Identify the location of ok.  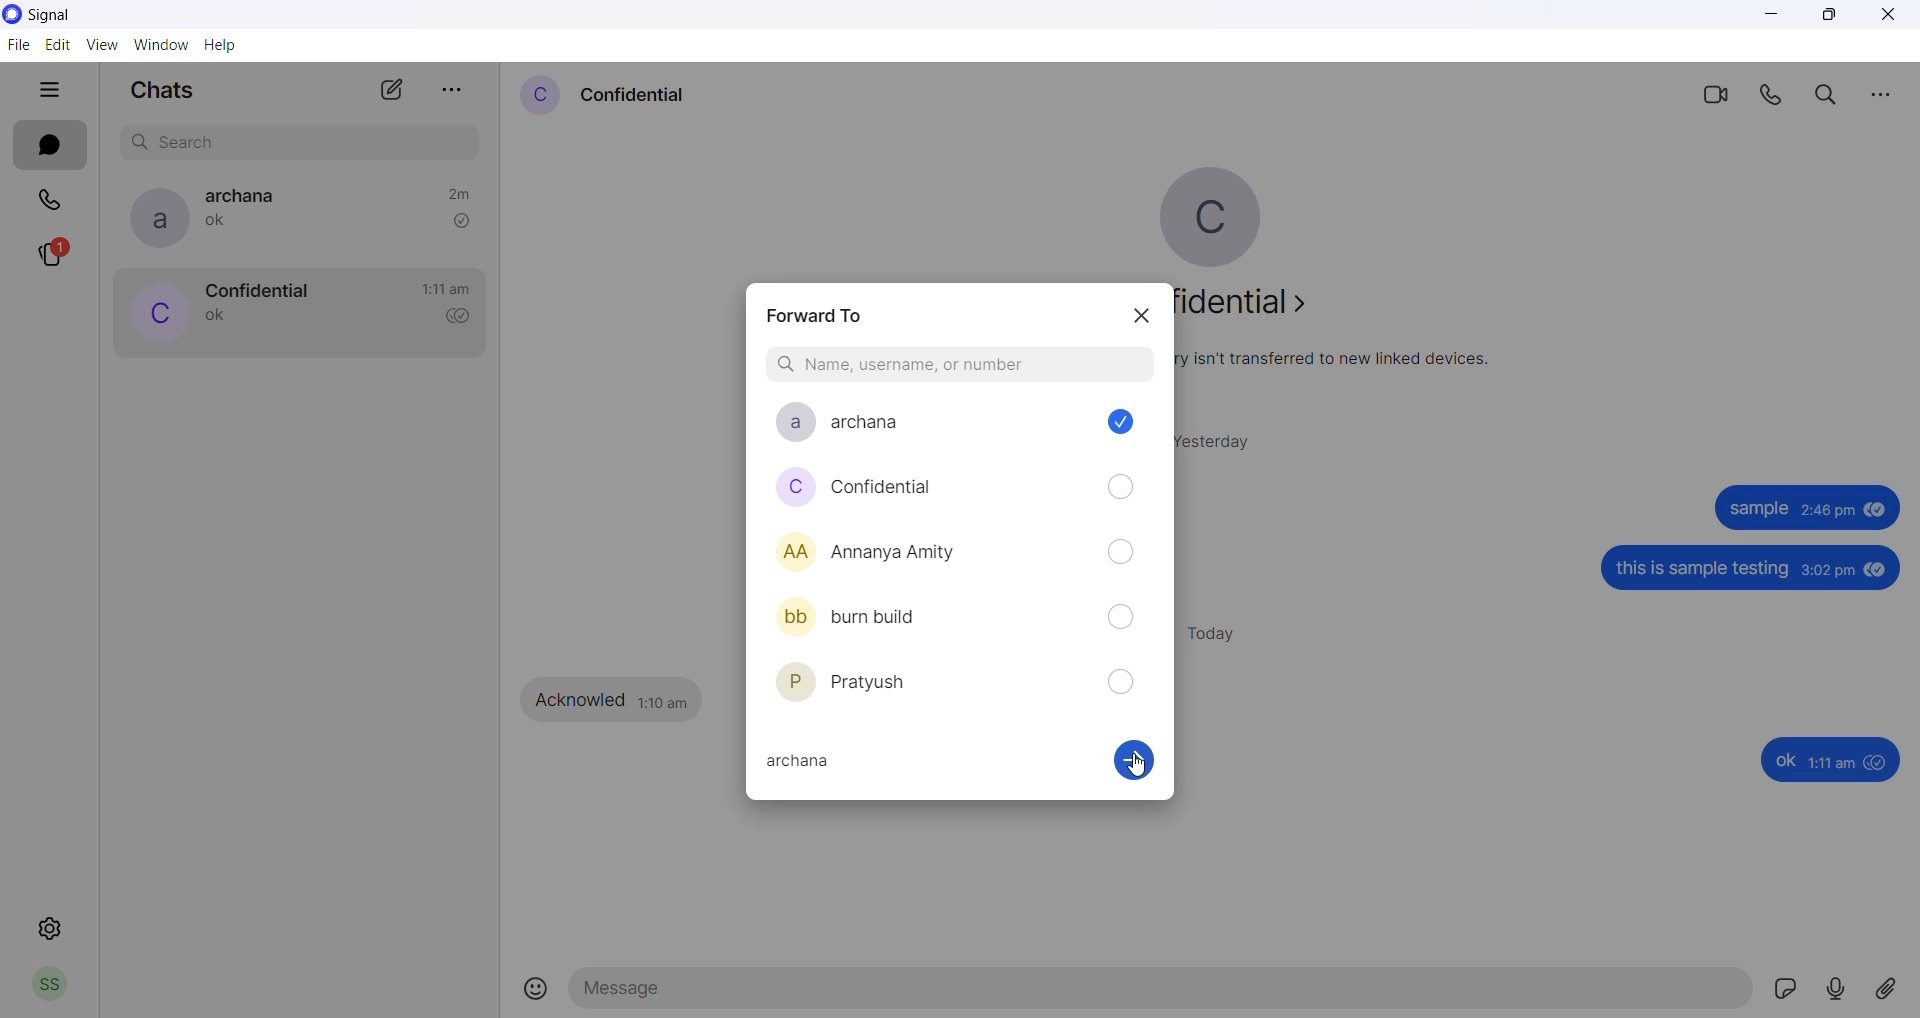
(1784, 761).